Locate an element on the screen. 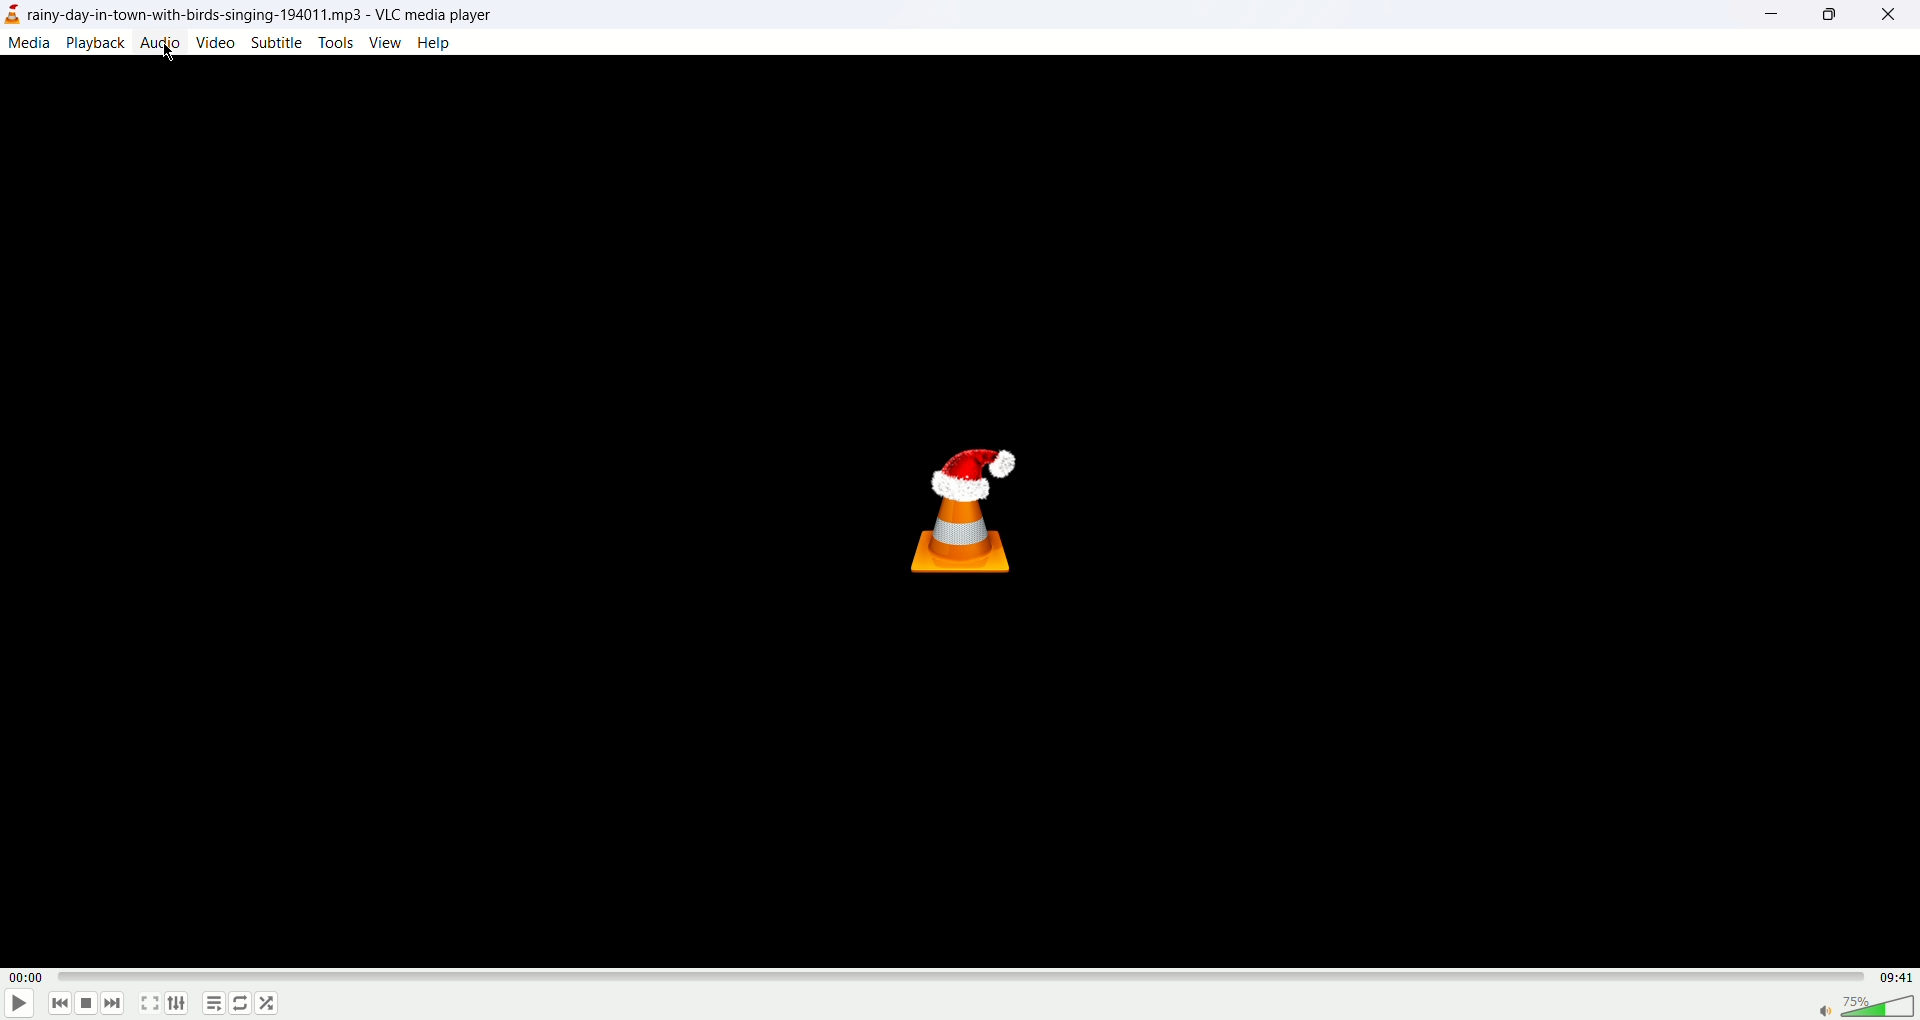  next is located at coordinates (116, 1003).